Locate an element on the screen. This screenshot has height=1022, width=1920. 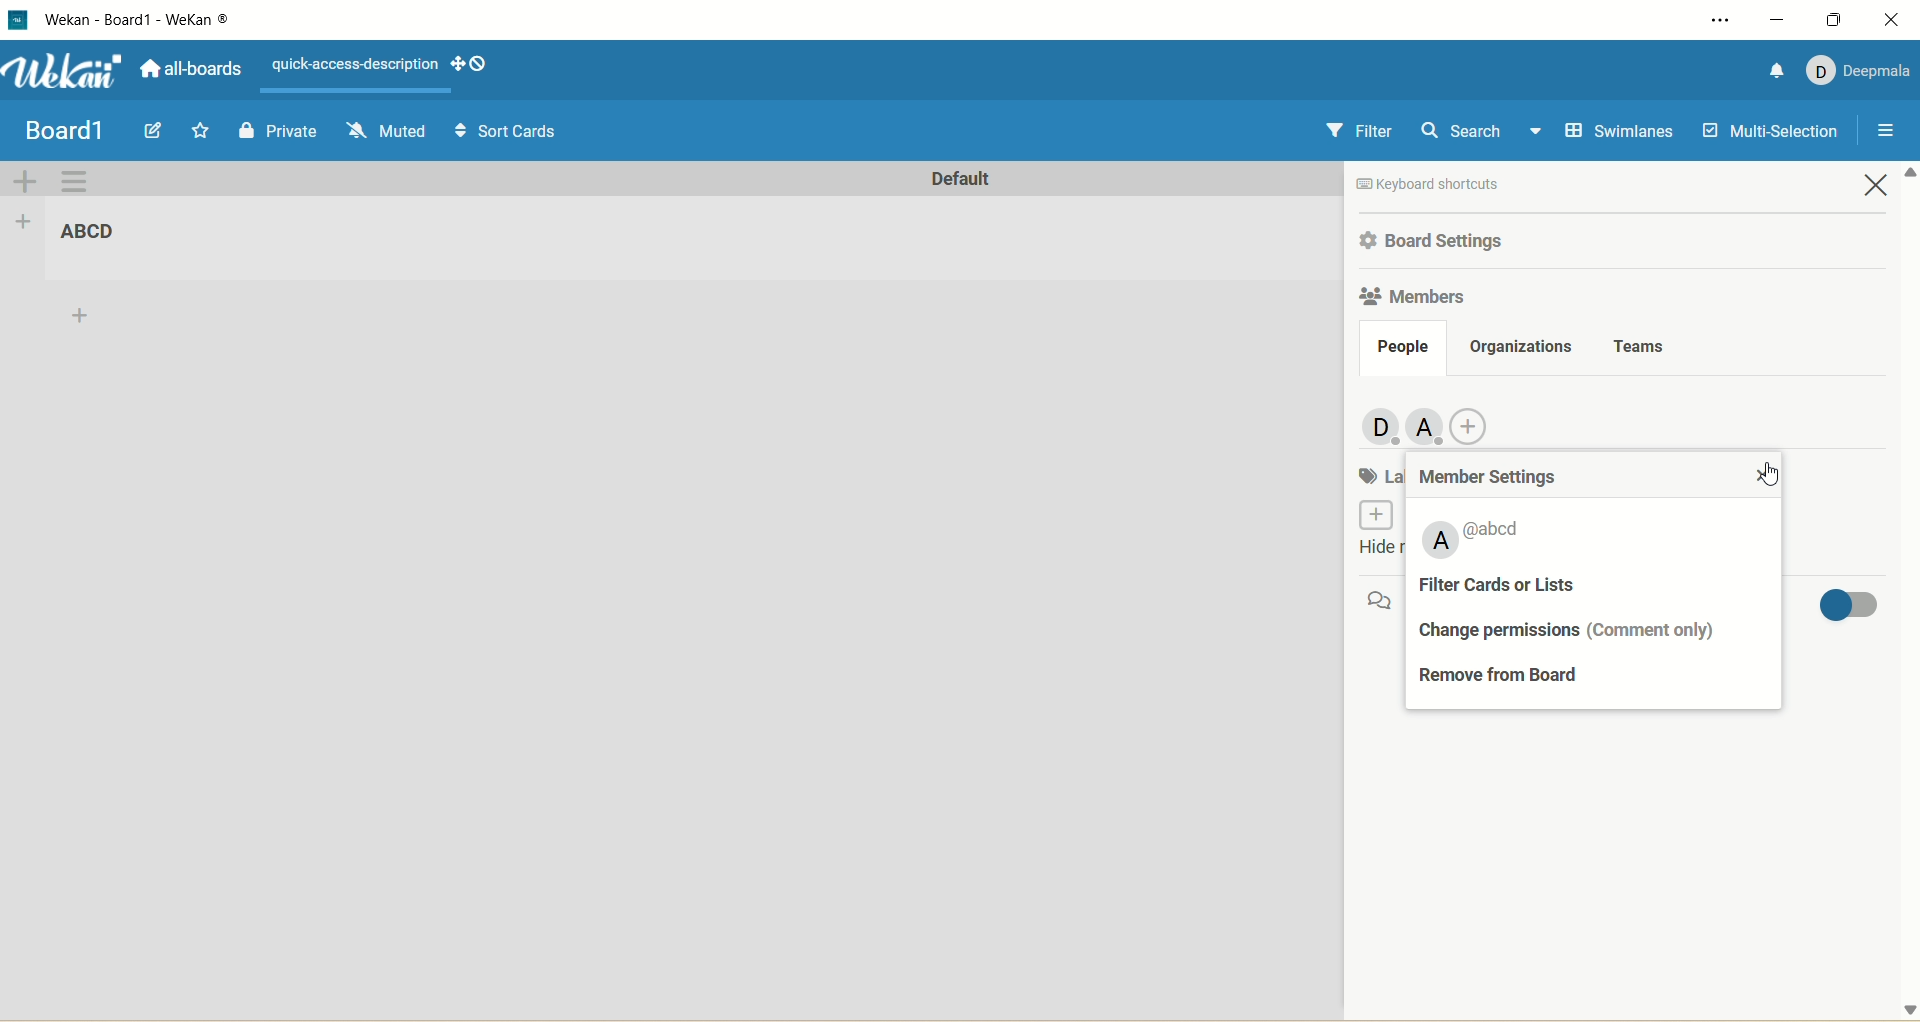
swimlanes is located at coordinates (1615, 134).